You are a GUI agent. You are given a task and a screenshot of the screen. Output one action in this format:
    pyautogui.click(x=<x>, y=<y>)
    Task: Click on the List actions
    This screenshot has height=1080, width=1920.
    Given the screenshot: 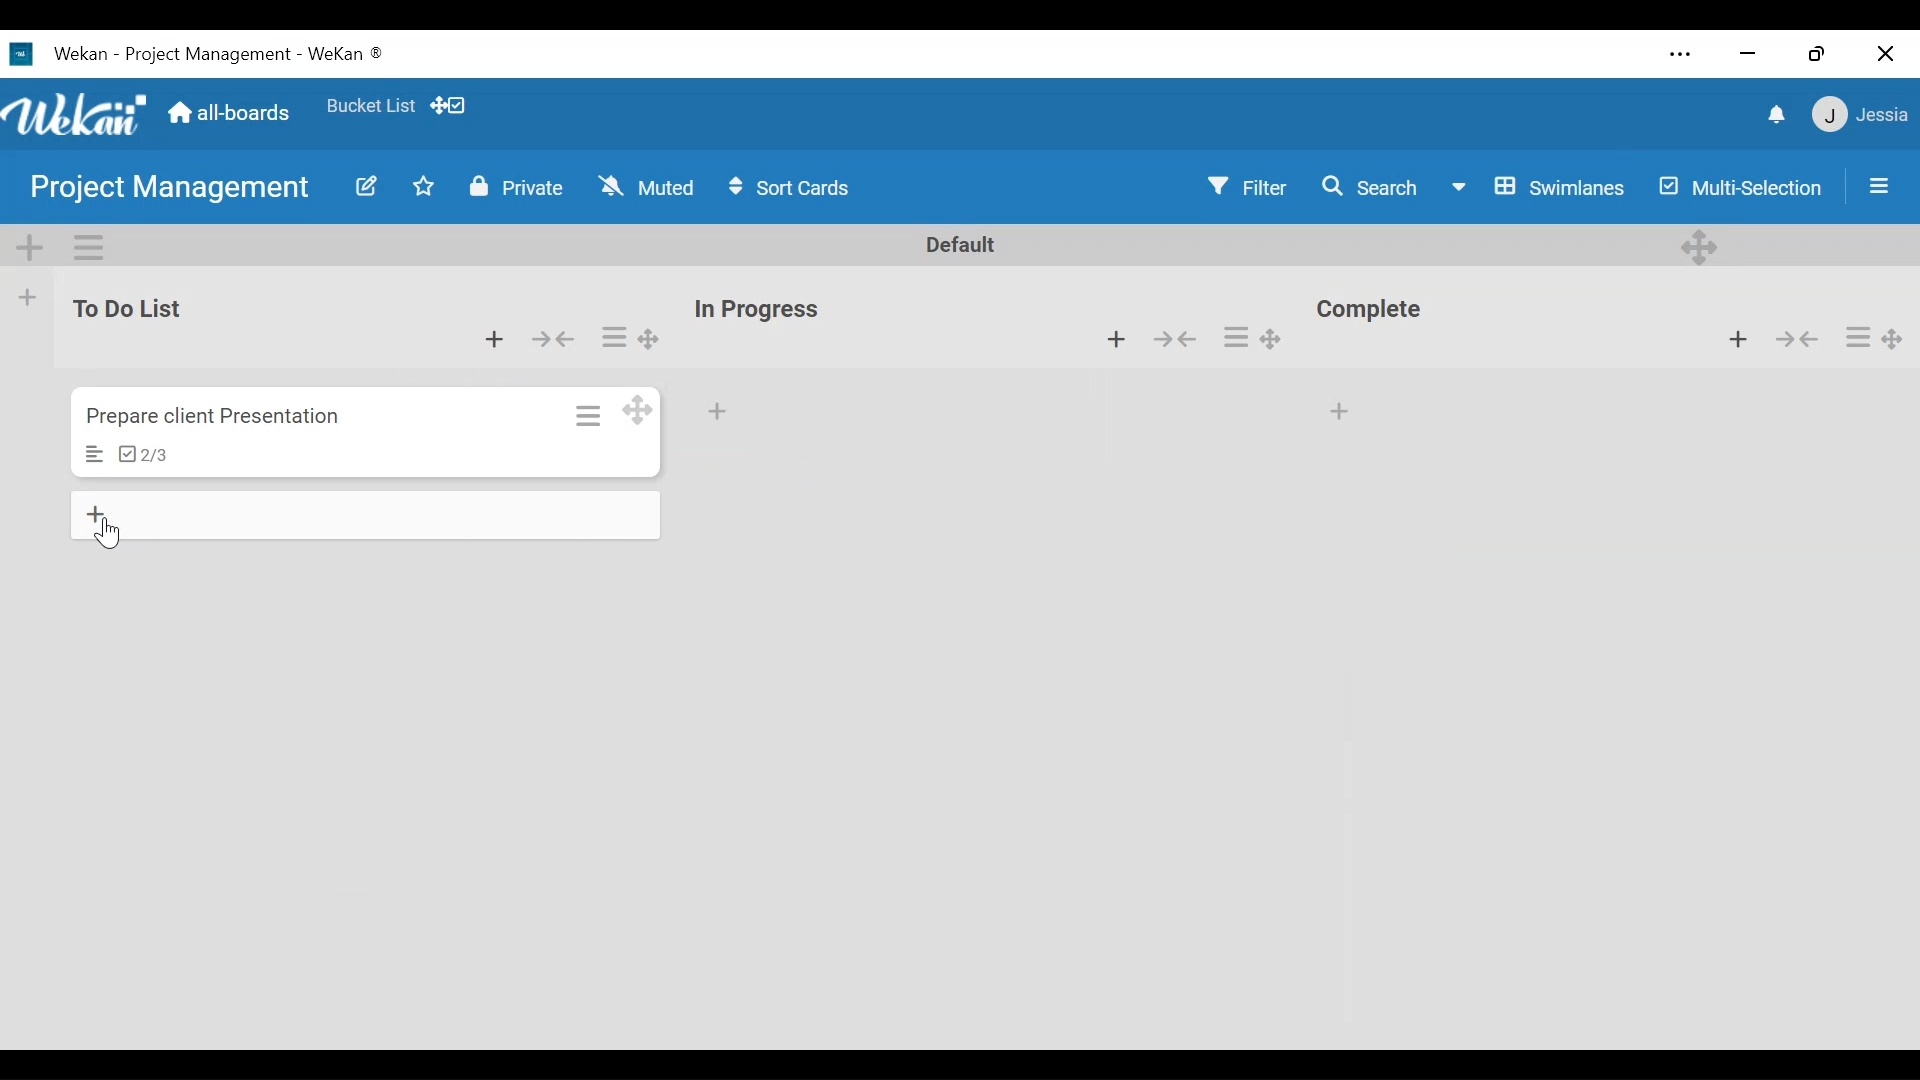 What is the action you would take?
    pyautogui.click(x=87, y=245)
    